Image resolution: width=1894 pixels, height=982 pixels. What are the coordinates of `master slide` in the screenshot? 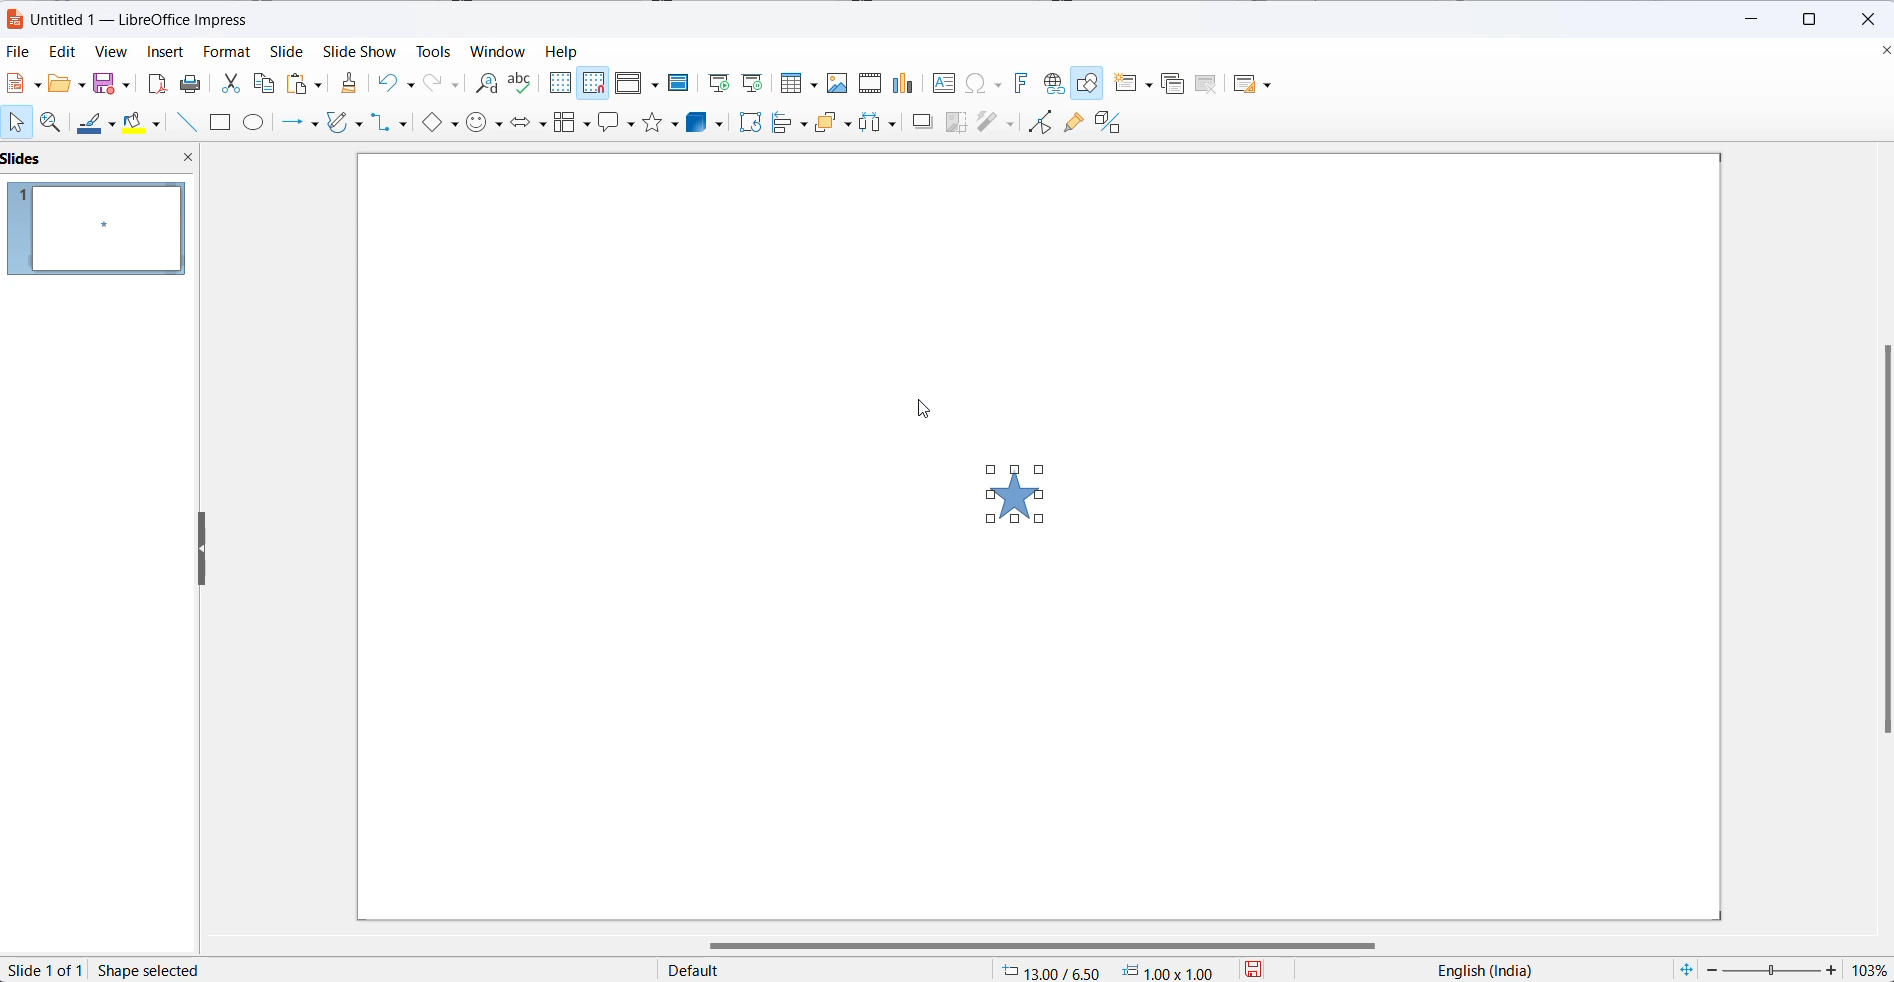 It's located at (679, 81).